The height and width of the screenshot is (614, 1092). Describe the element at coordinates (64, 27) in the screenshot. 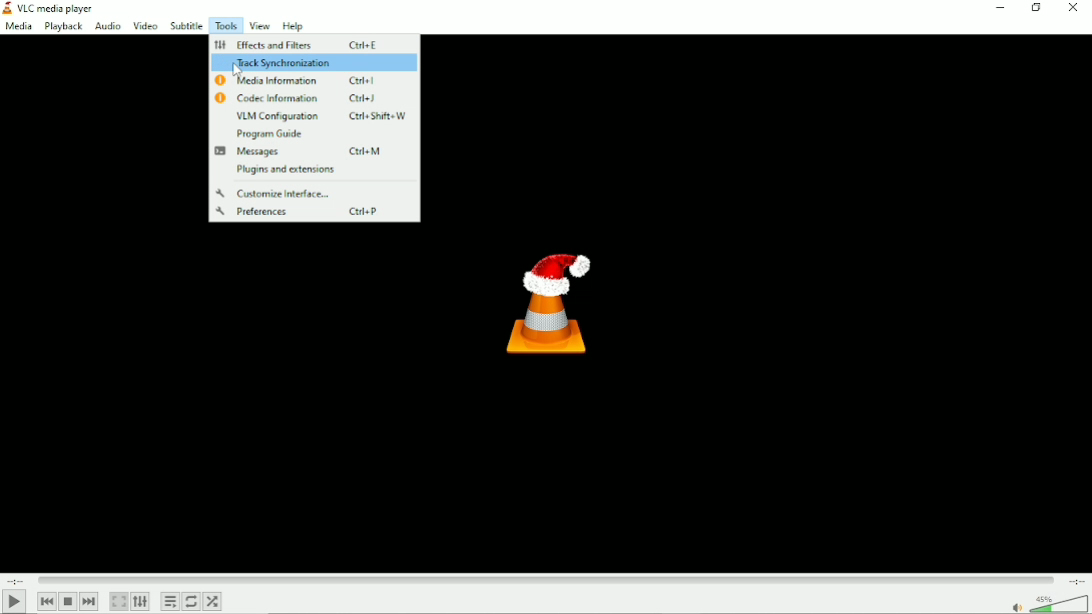

I see `playback` at that location.